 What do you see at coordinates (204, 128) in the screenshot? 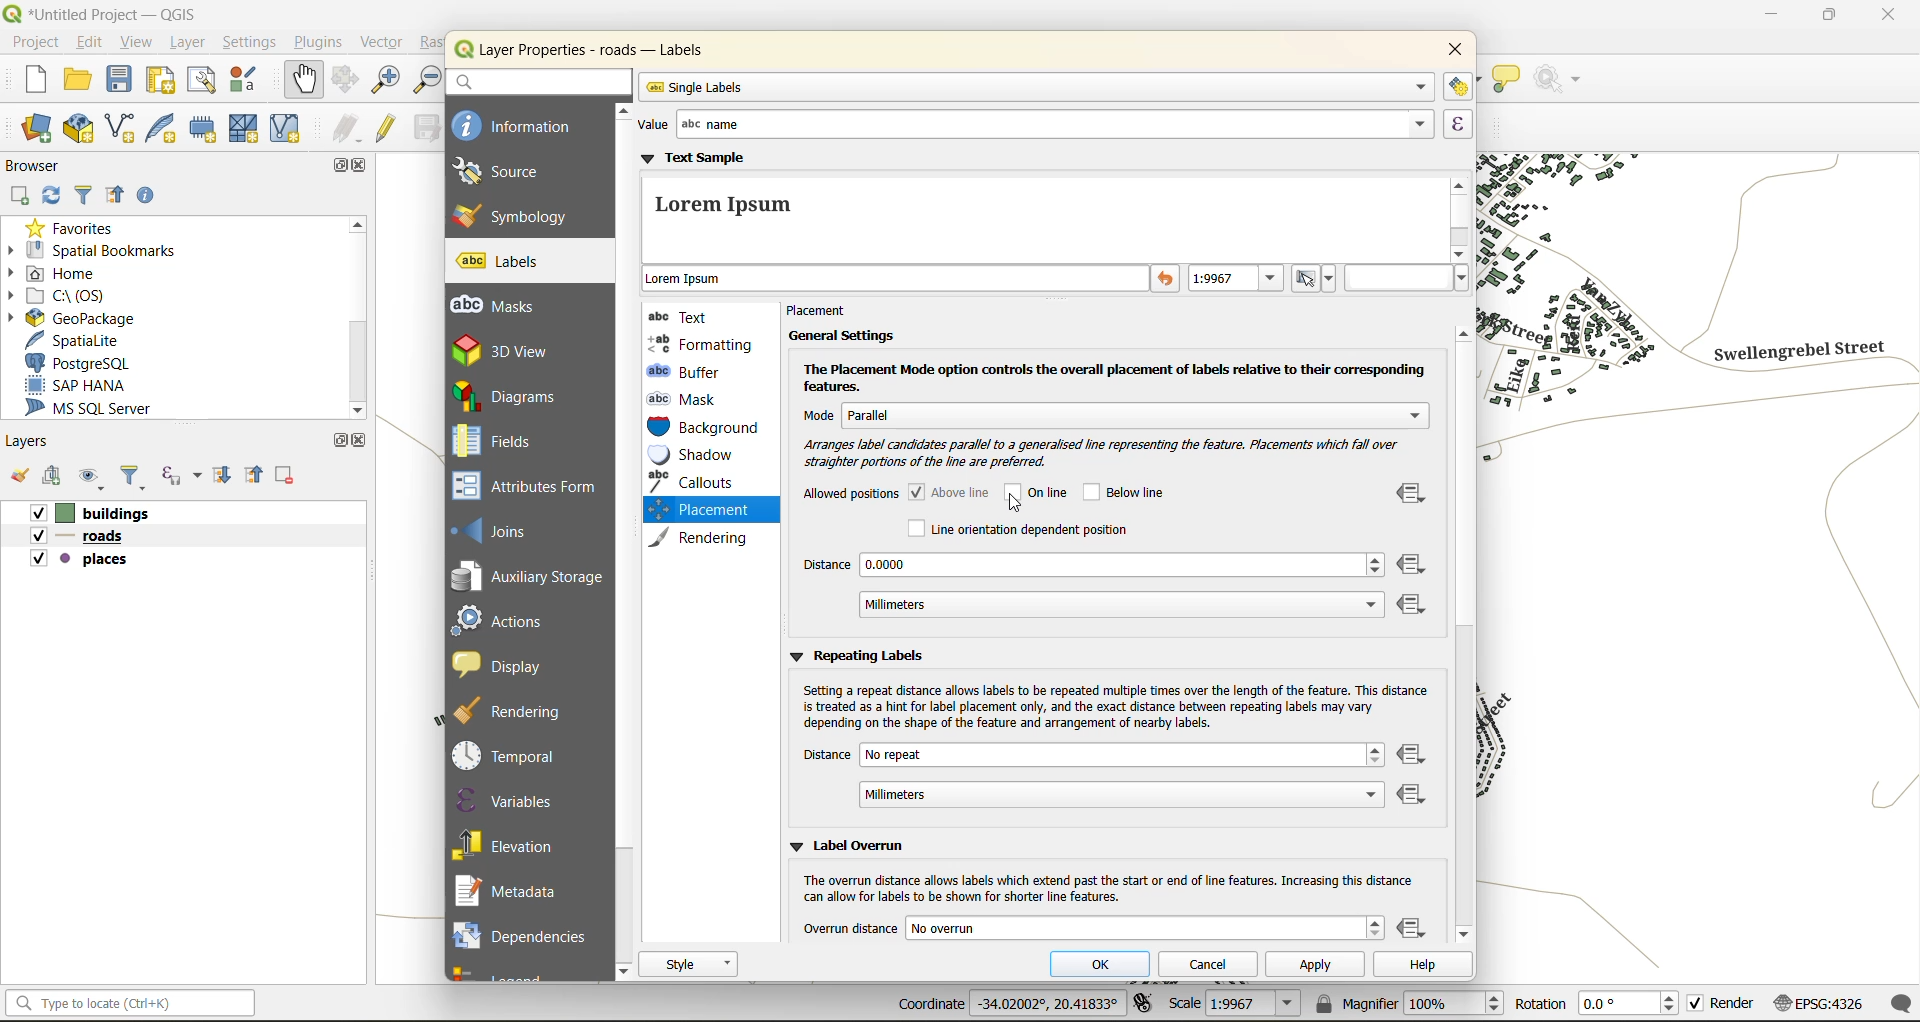
I see `temporary scratch layer` at bounding box center [204, 128].